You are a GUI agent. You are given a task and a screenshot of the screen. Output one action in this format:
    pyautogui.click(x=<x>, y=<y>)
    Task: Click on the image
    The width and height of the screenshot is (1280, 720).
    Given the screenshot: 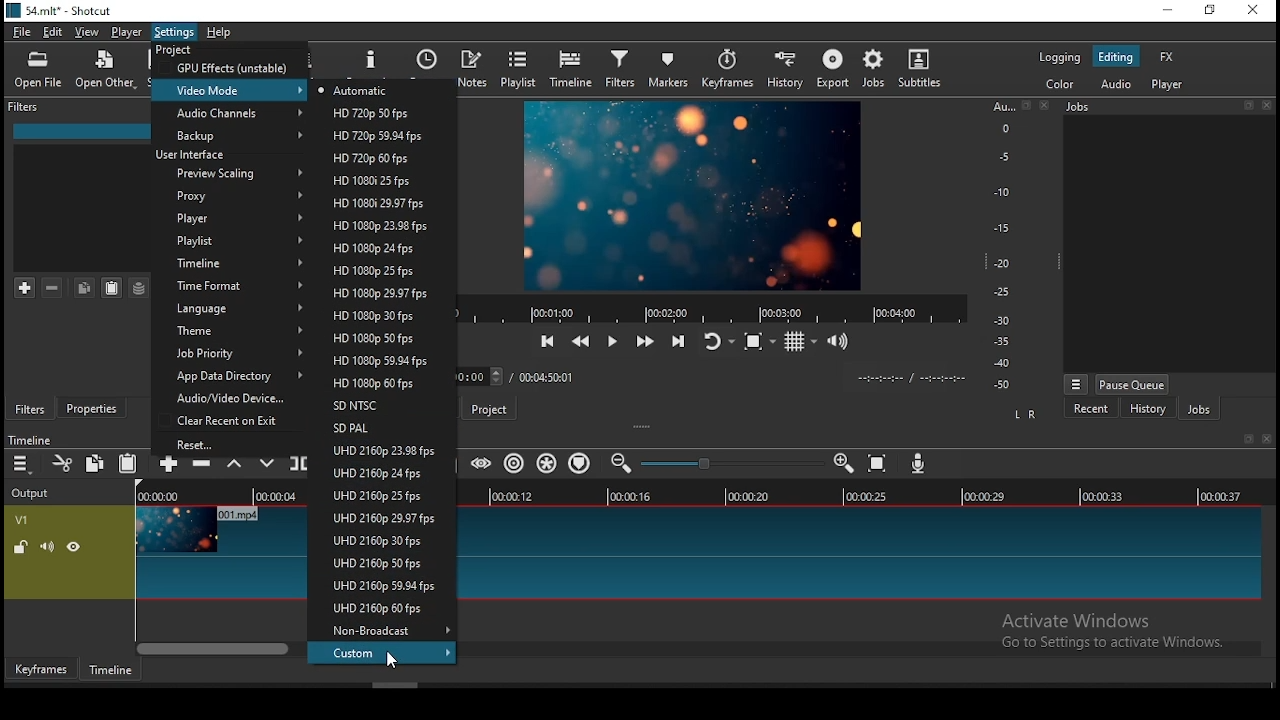 What is the action you would take?
    pyautogui.click(x=689, y=195)
    